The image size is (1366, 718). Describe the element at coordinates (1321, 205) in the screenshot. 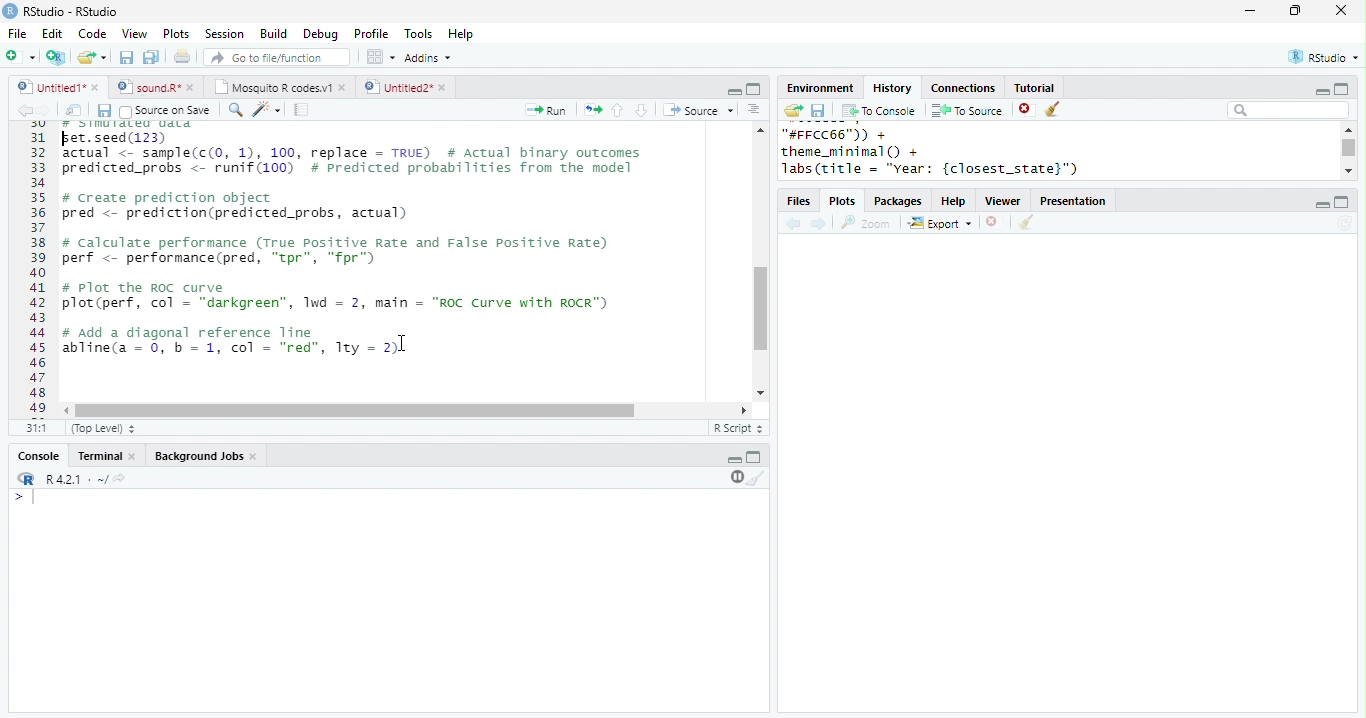

I see `minimize` at that location.